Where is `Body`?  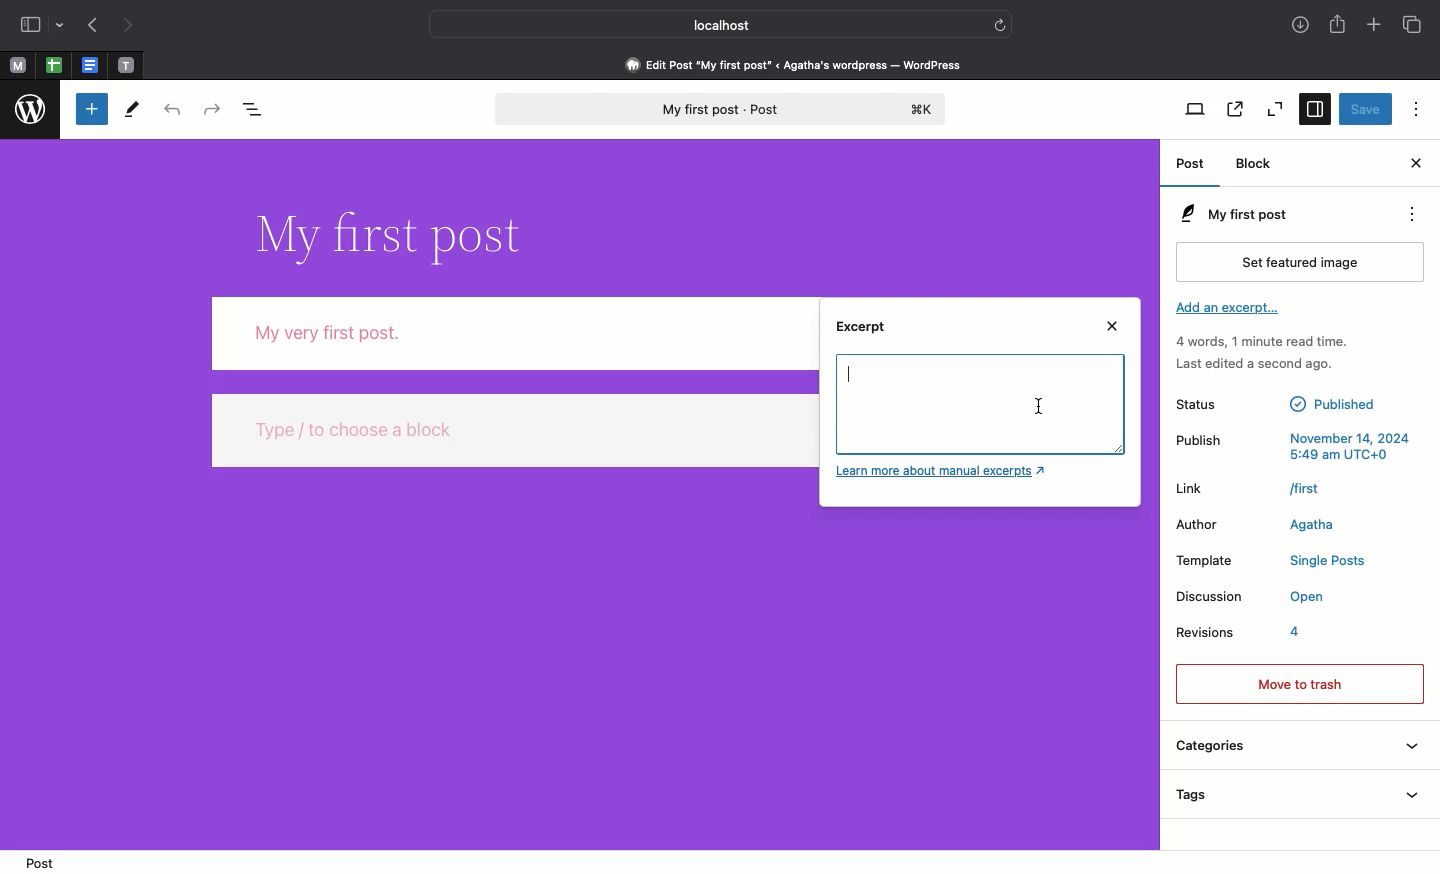
Body is located at coordinates (512, 331).